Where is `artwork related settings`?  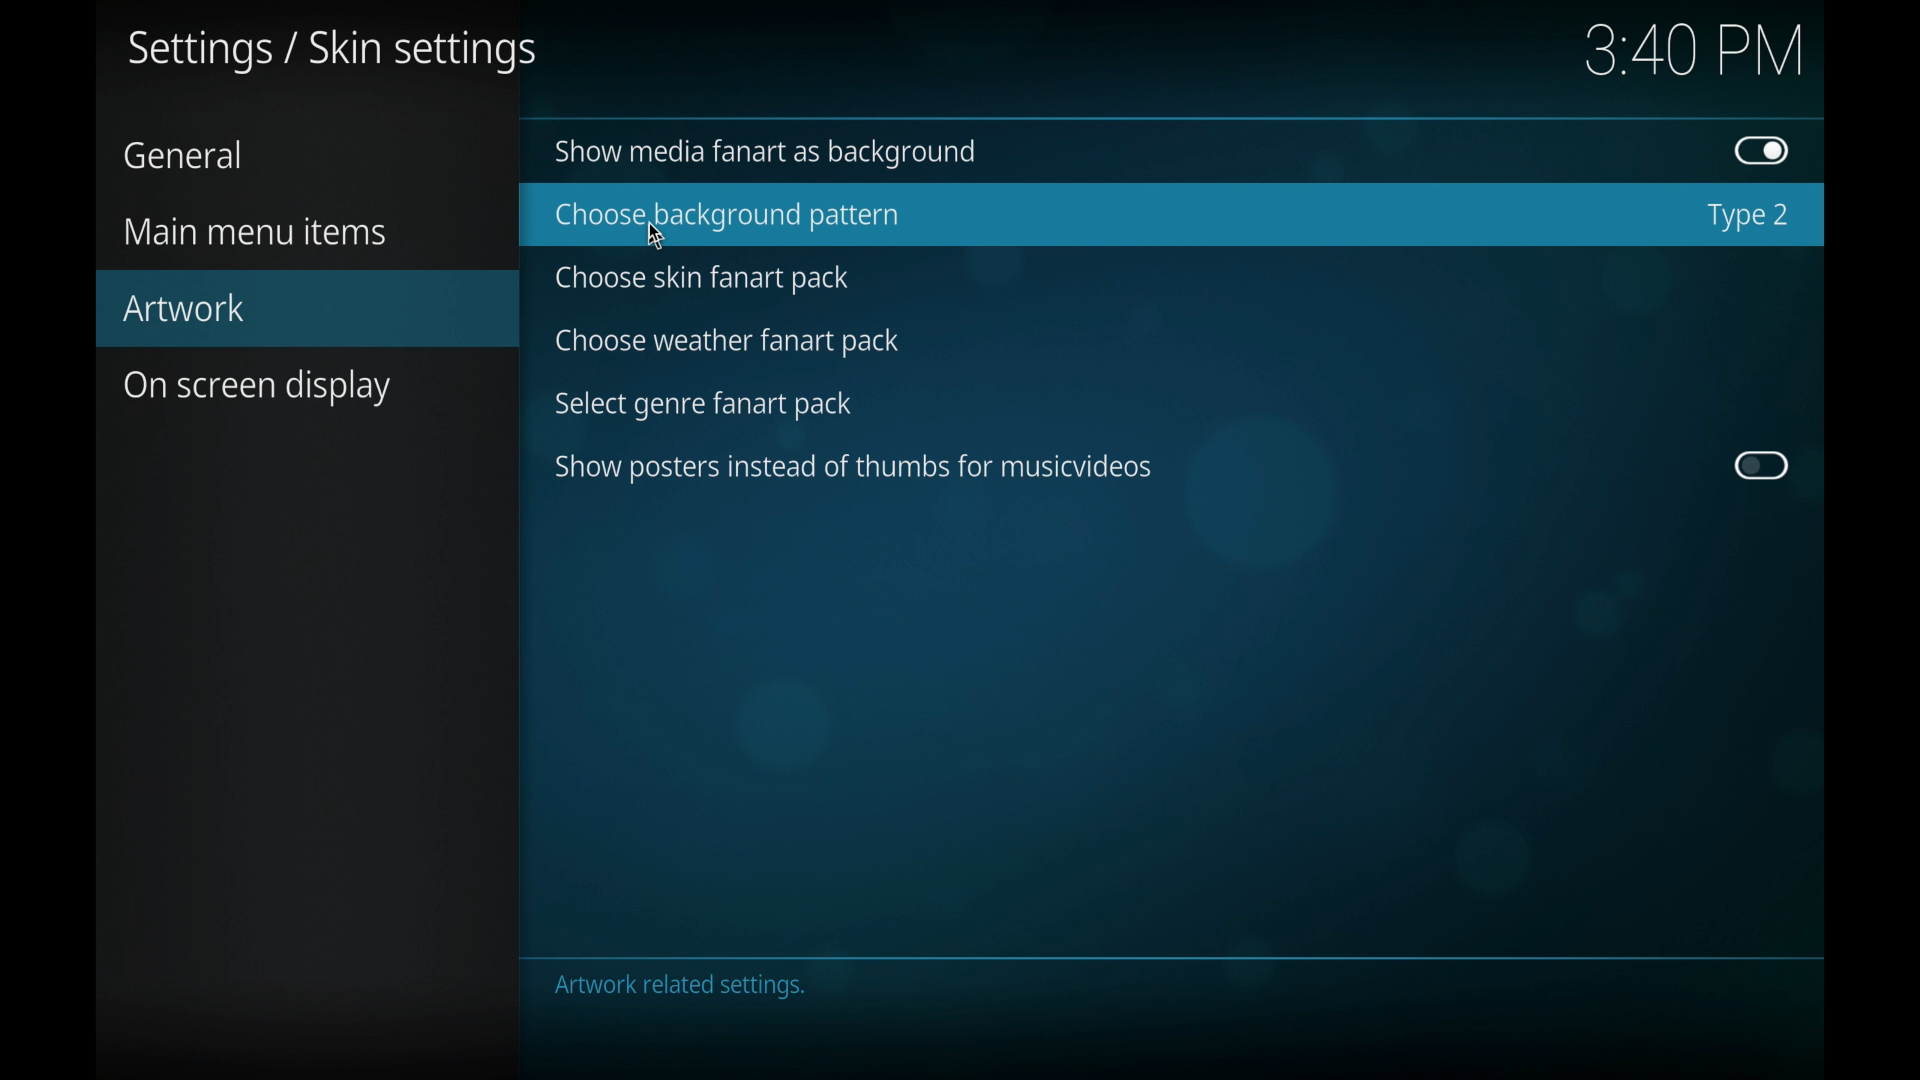 artwork related settings is located at coordinates (679, 986).